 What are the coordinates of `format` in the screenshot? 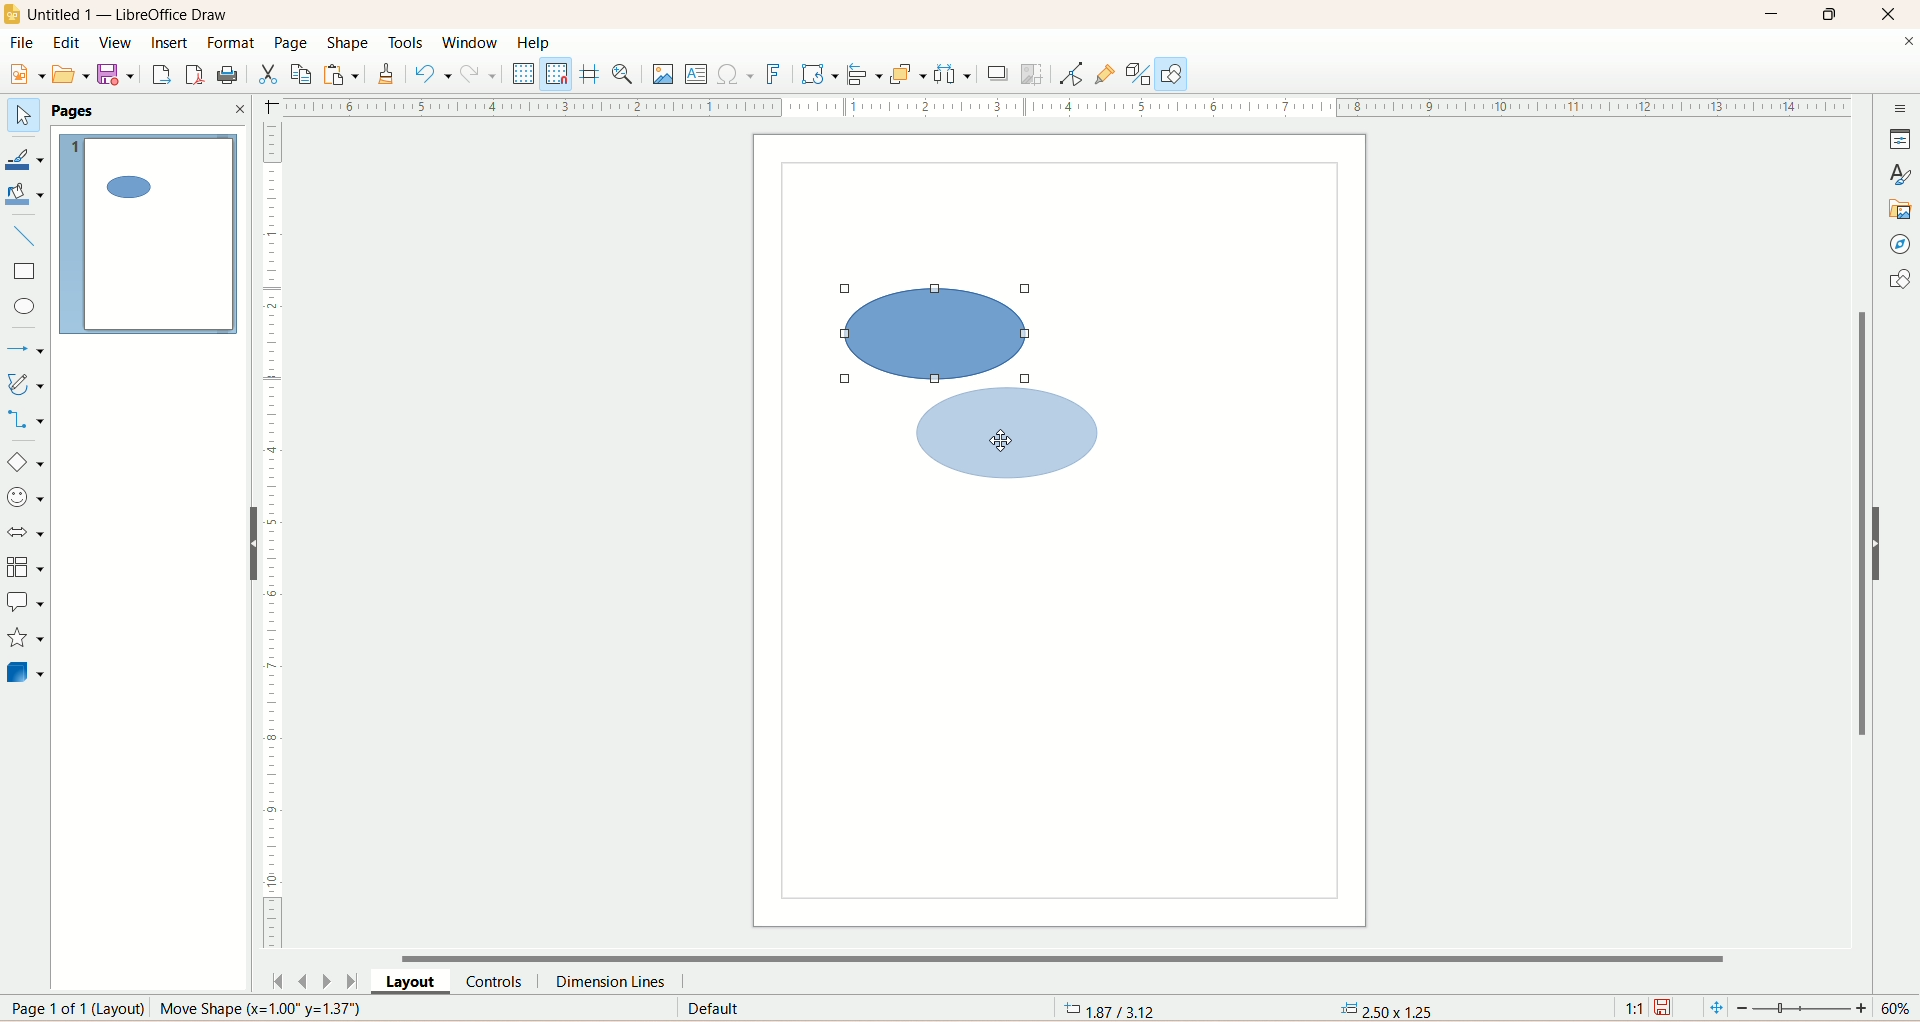 It's located at (236, 44).